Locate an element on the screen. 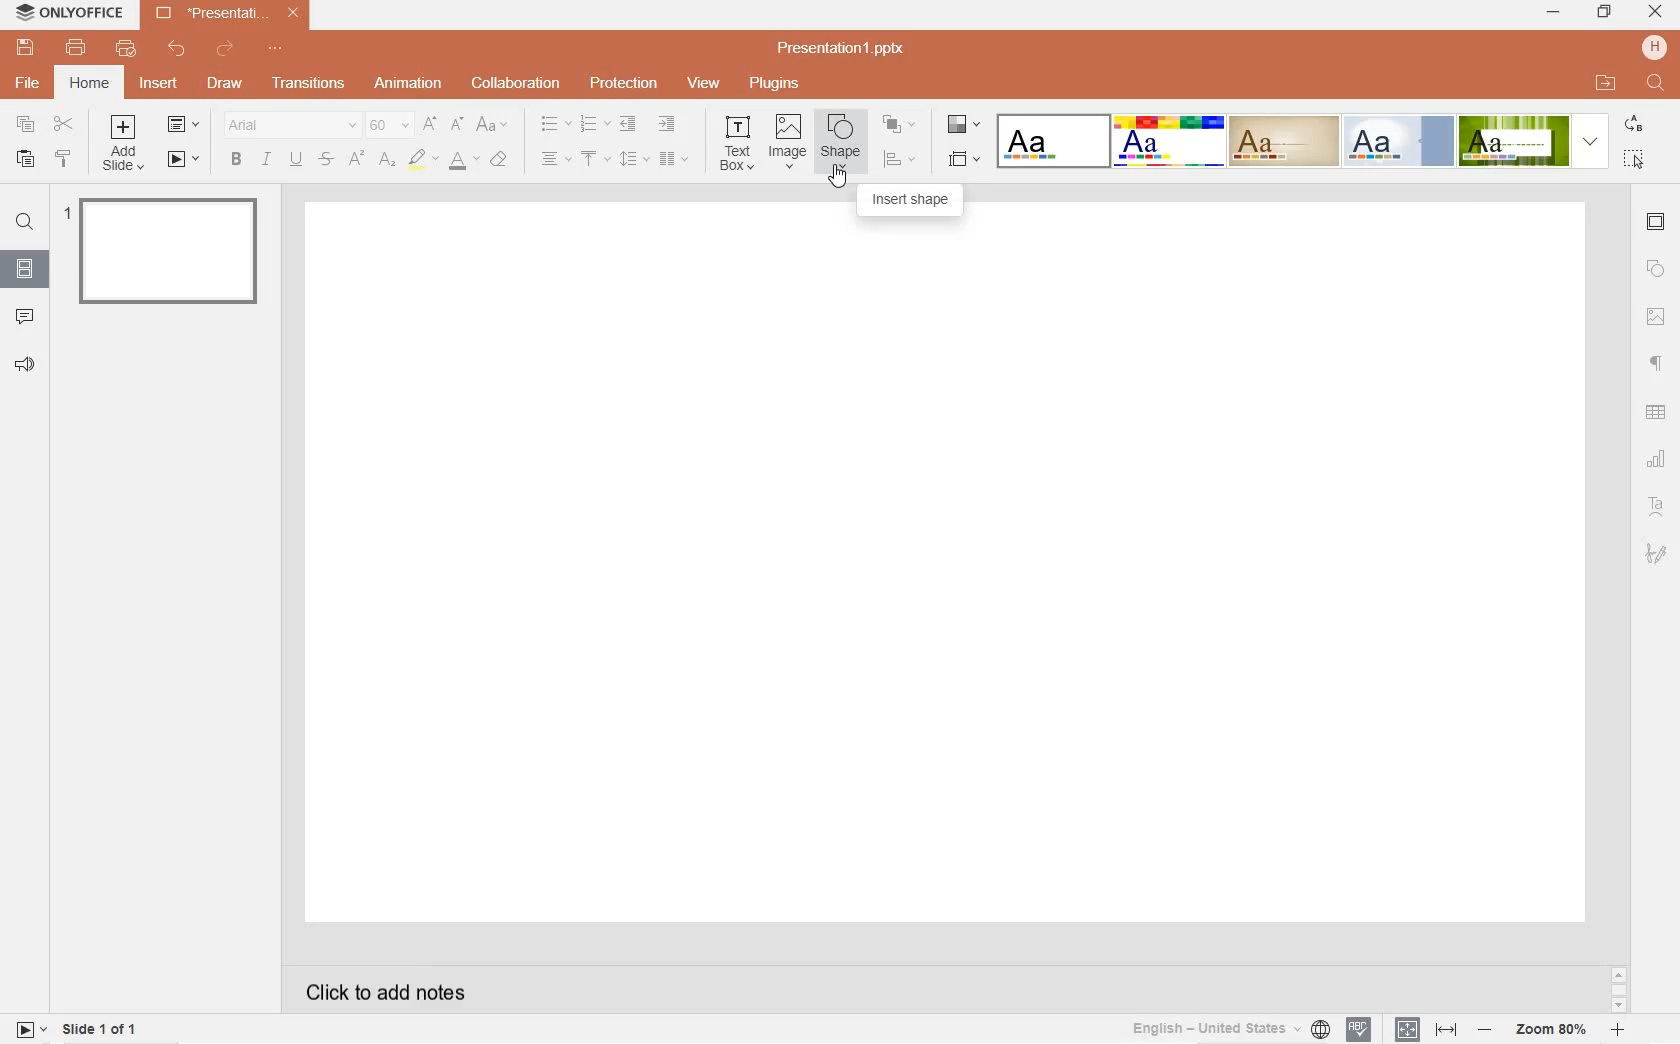 The height and width of the screenshot is (1044, 1680). comments is located at coordinates (26, 315).